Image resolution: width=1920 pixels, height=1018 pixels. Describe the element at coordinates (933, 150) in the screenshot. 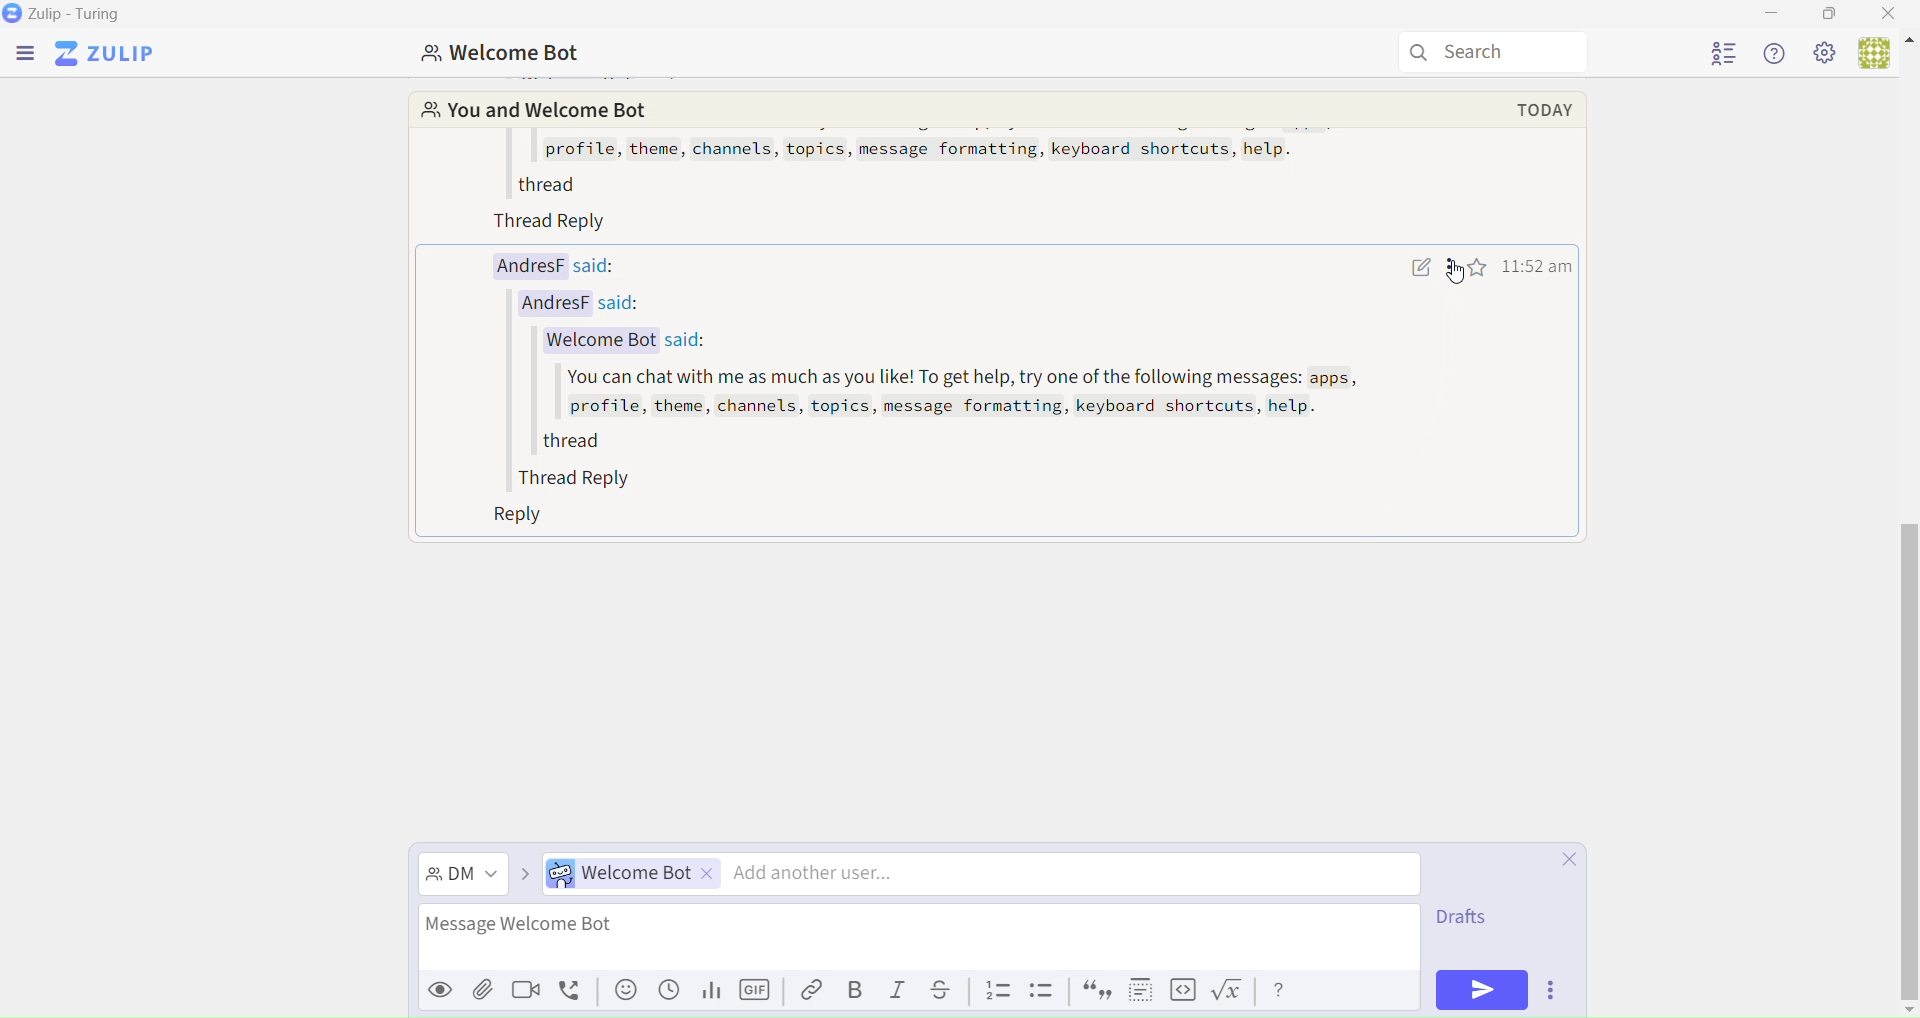

I see `profile, theme, channels, topics, message formatting, keyboard shortcuts, help.` at that location.